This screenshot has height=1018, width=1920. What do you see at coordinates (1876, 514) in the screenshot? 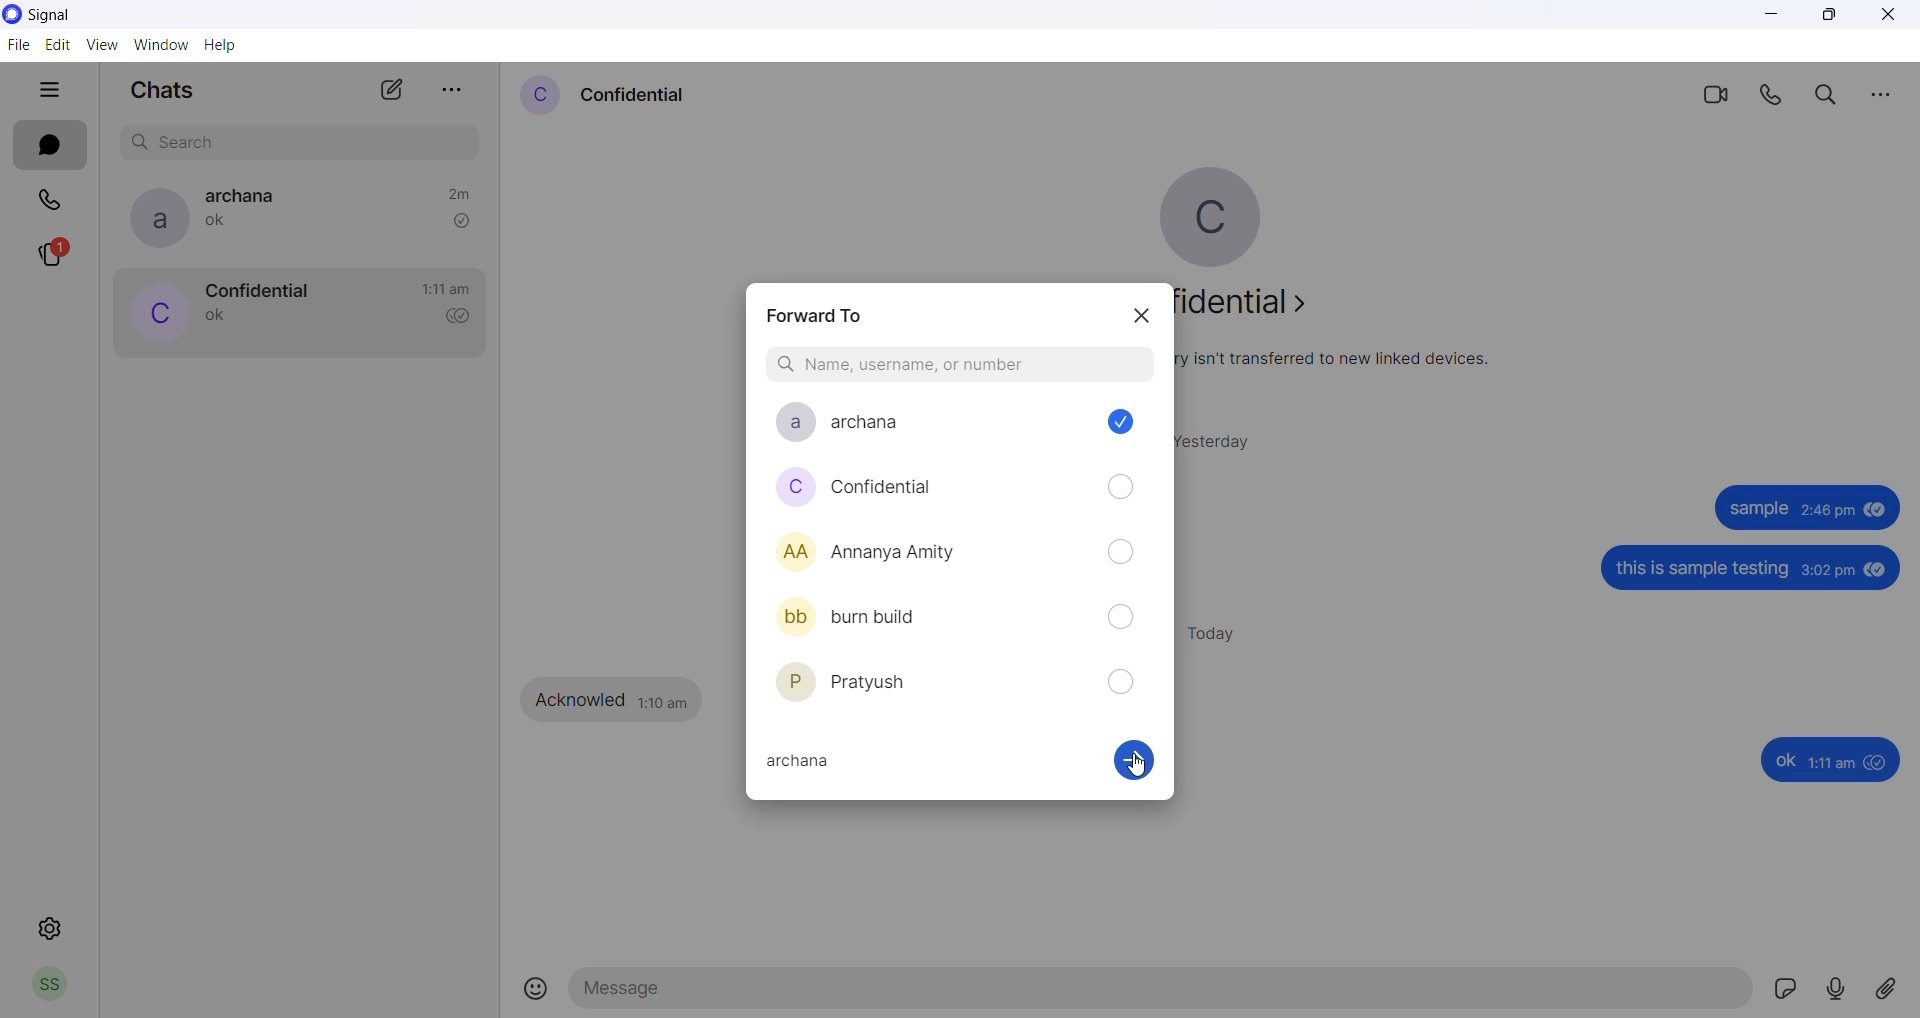
I see `seen` at bounding box center [1876, 514].